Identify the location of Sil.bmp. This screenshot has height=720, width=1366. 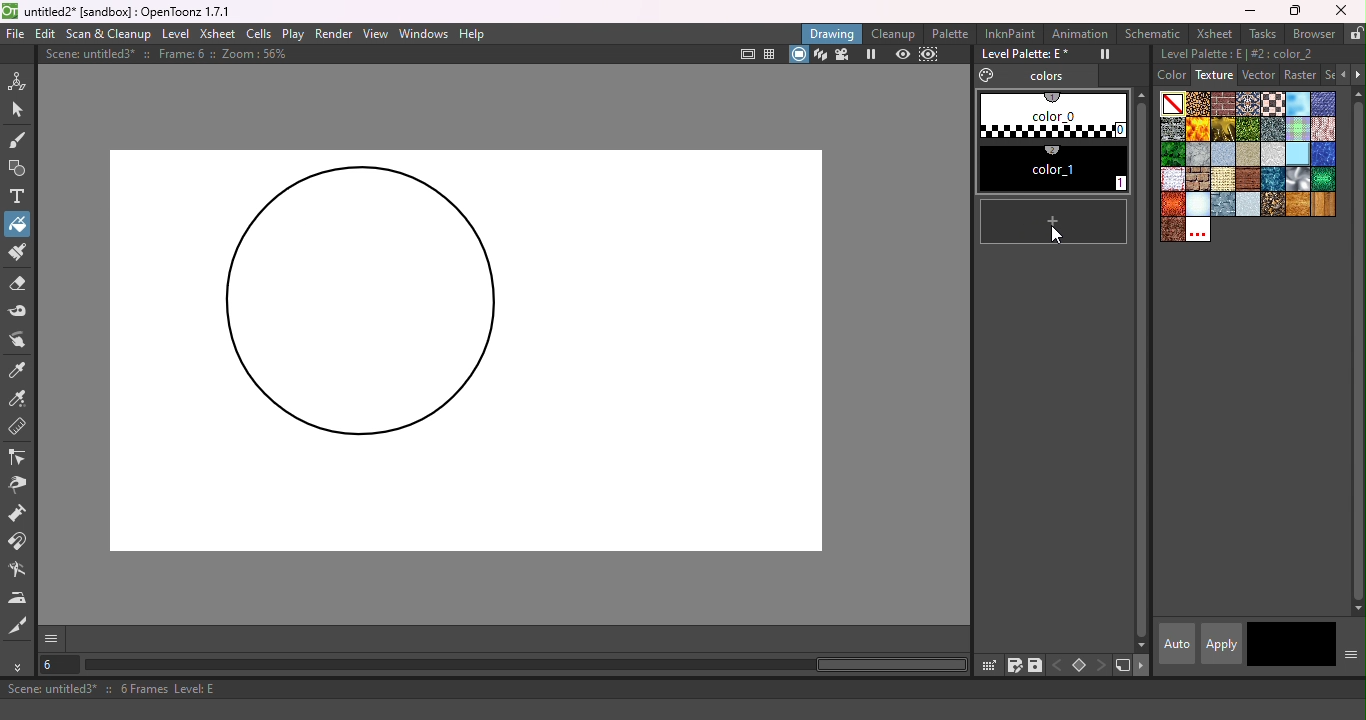
(1298, 179).